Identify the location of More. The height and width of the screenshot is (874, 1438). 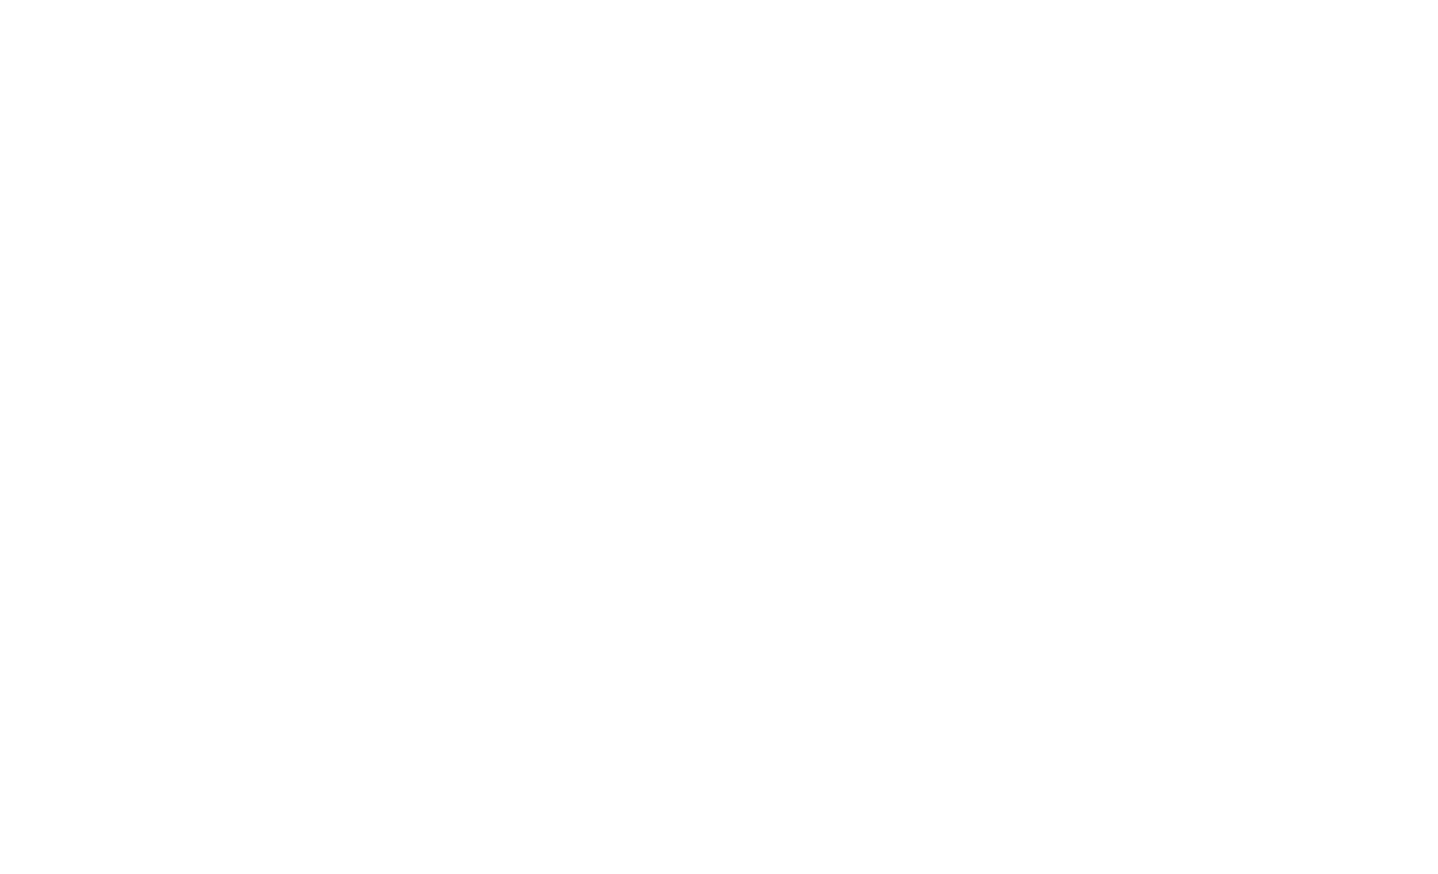
(638, 827).